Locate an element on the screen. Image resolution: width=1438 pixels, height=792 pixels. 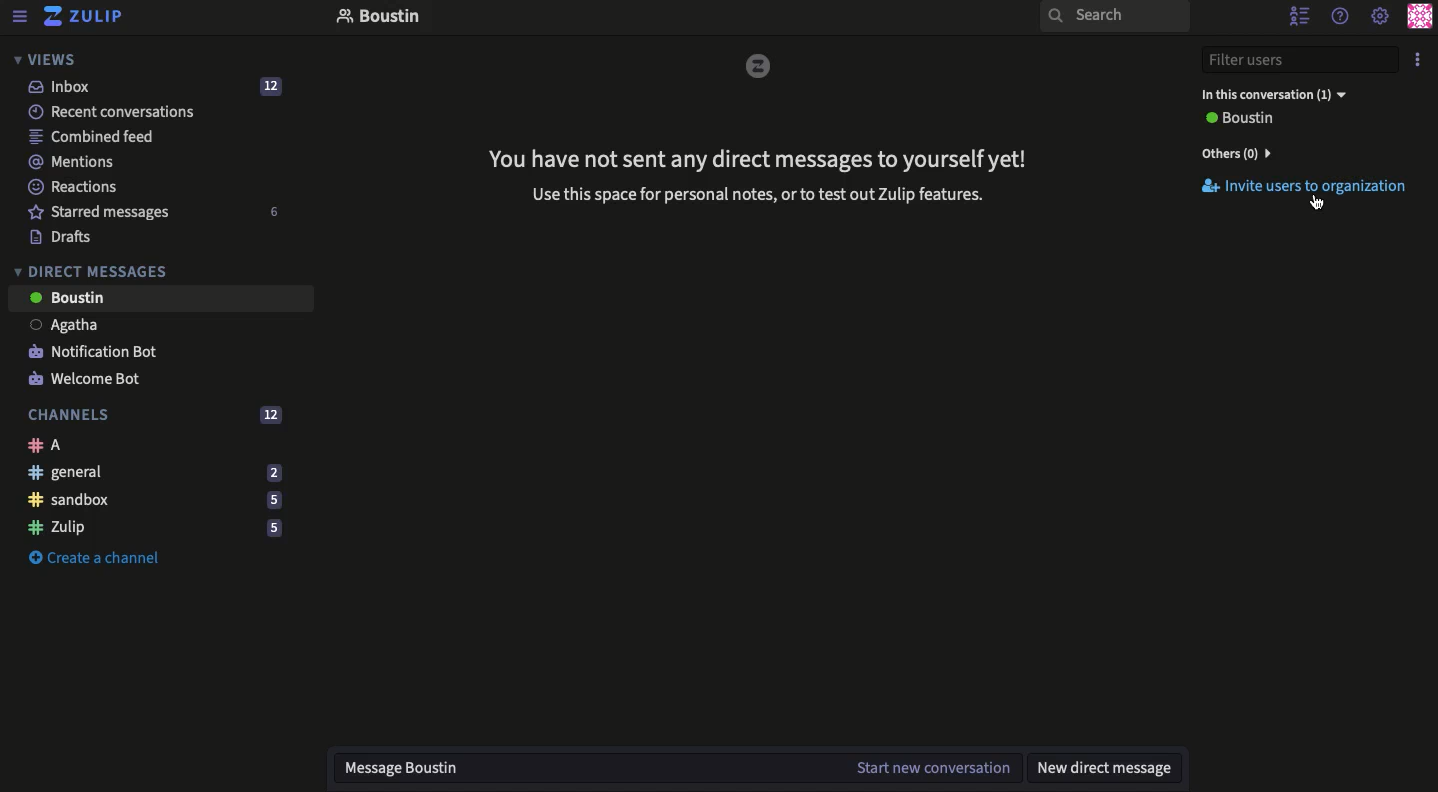
Combined feed is located at coordinates (80, 136).